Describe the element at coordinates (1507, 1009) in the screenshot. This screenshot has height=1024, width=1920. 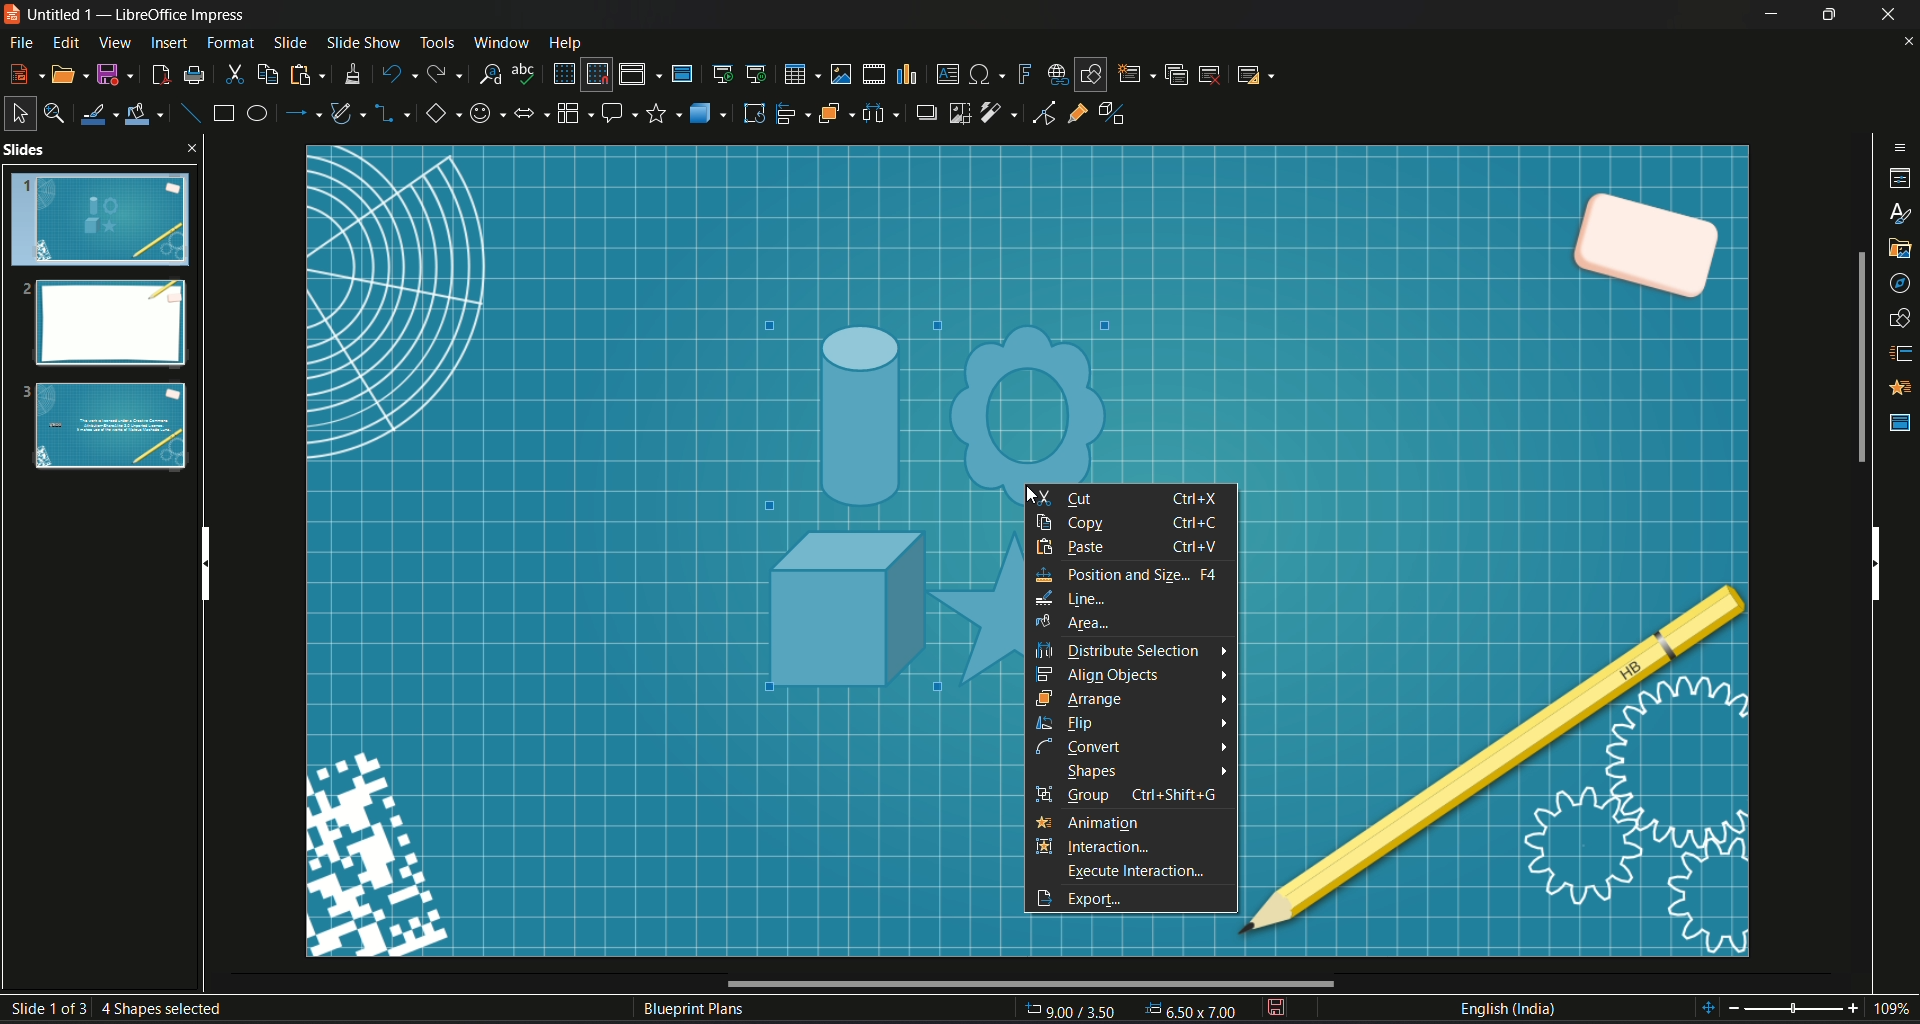
I see `Language` at that location.